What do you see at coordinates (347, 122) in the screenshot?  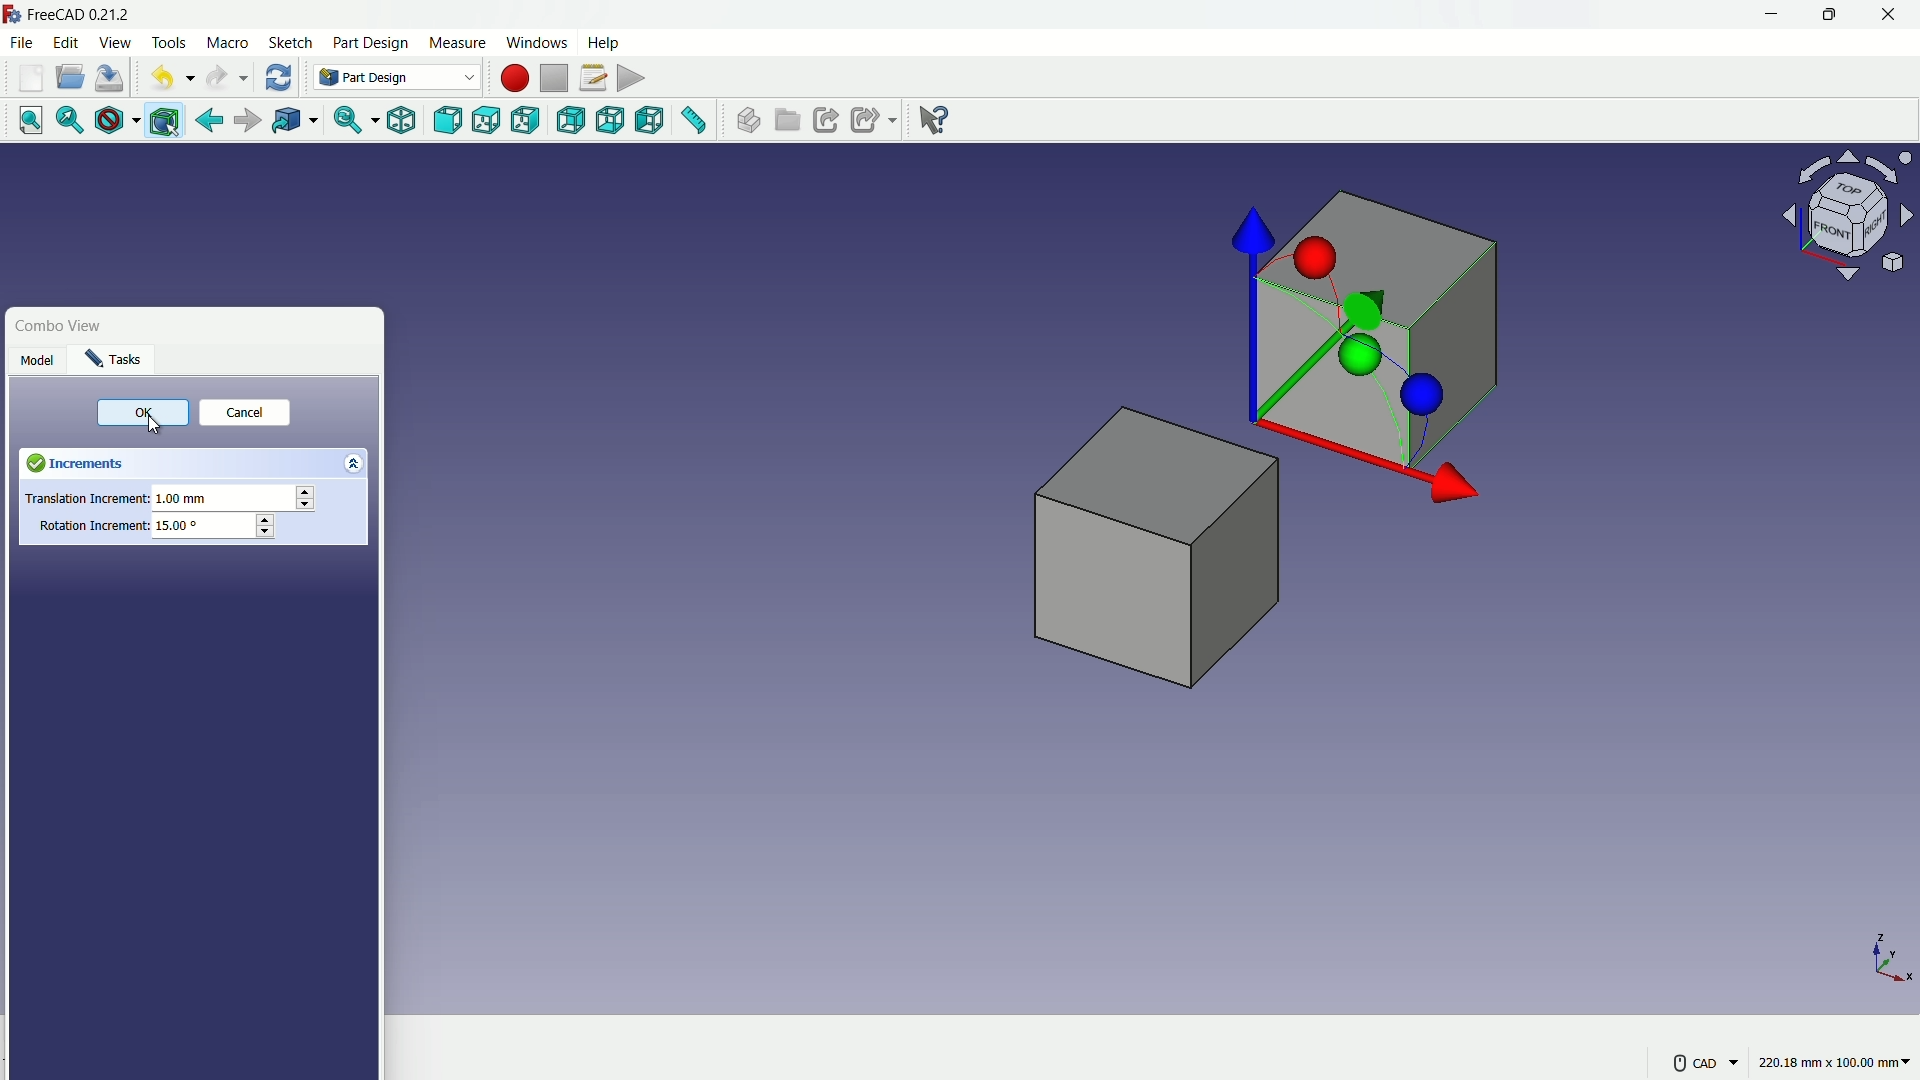 I see `sync view` at bounding box center [347, 122].